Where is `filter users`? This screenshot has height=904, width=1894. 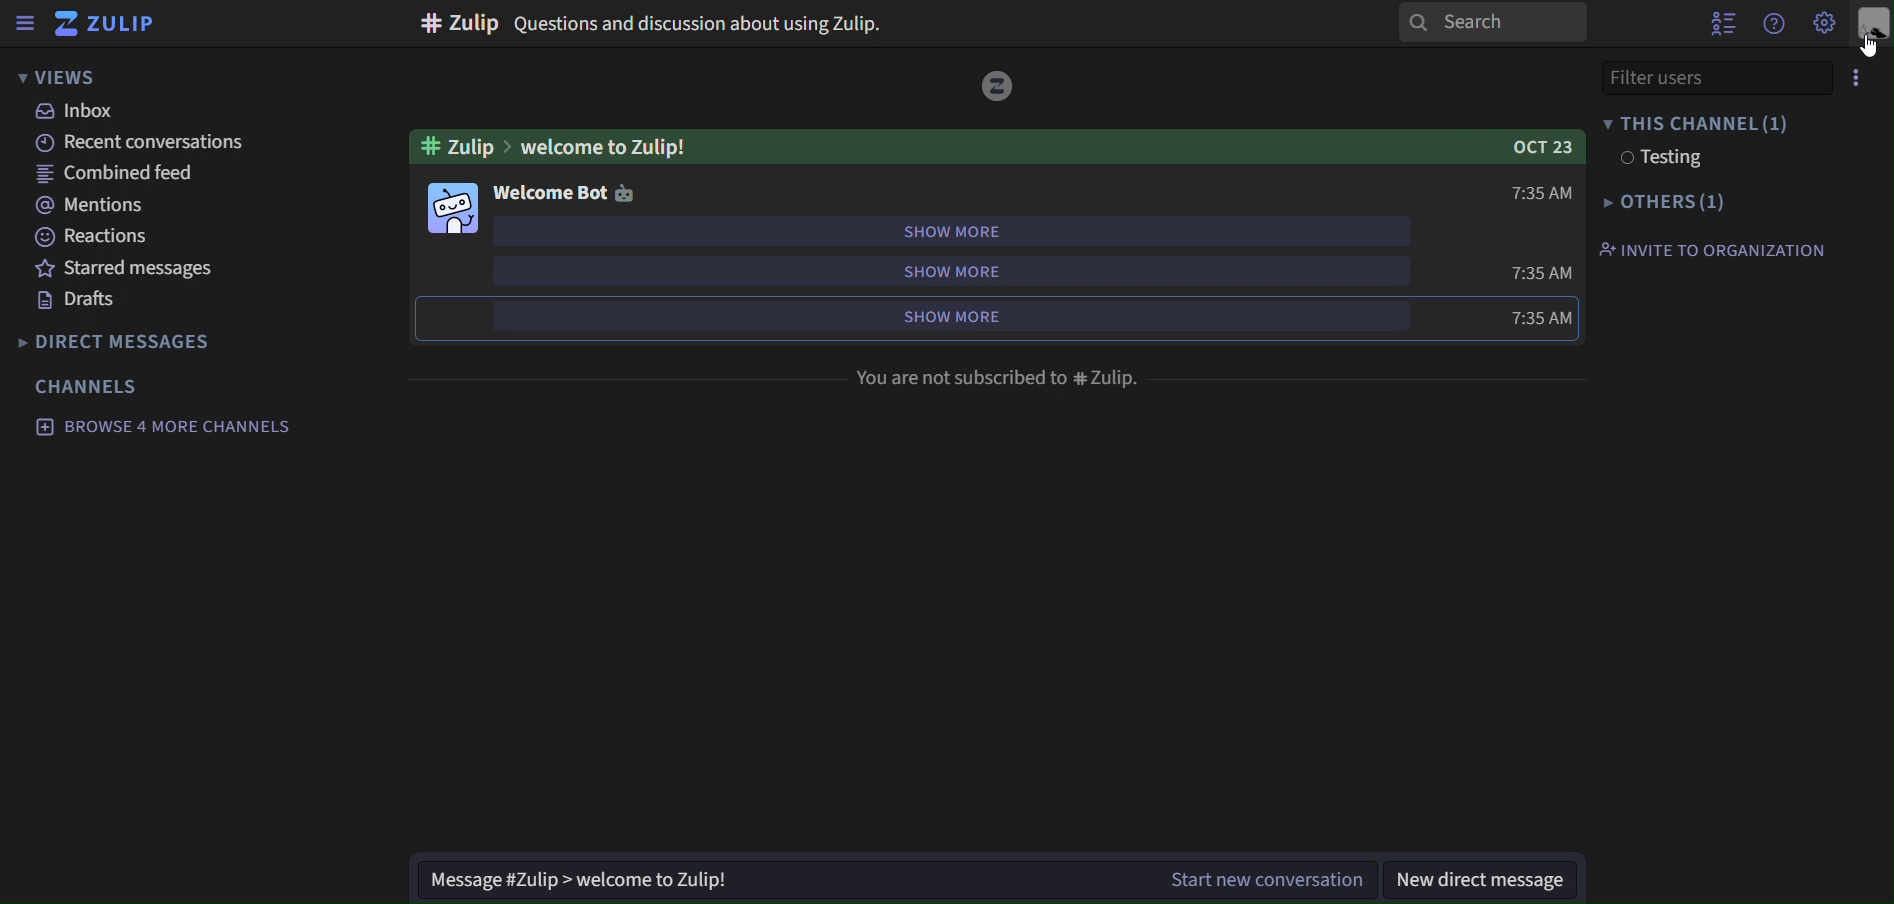
filter users is located at coordinates (1729, 77).